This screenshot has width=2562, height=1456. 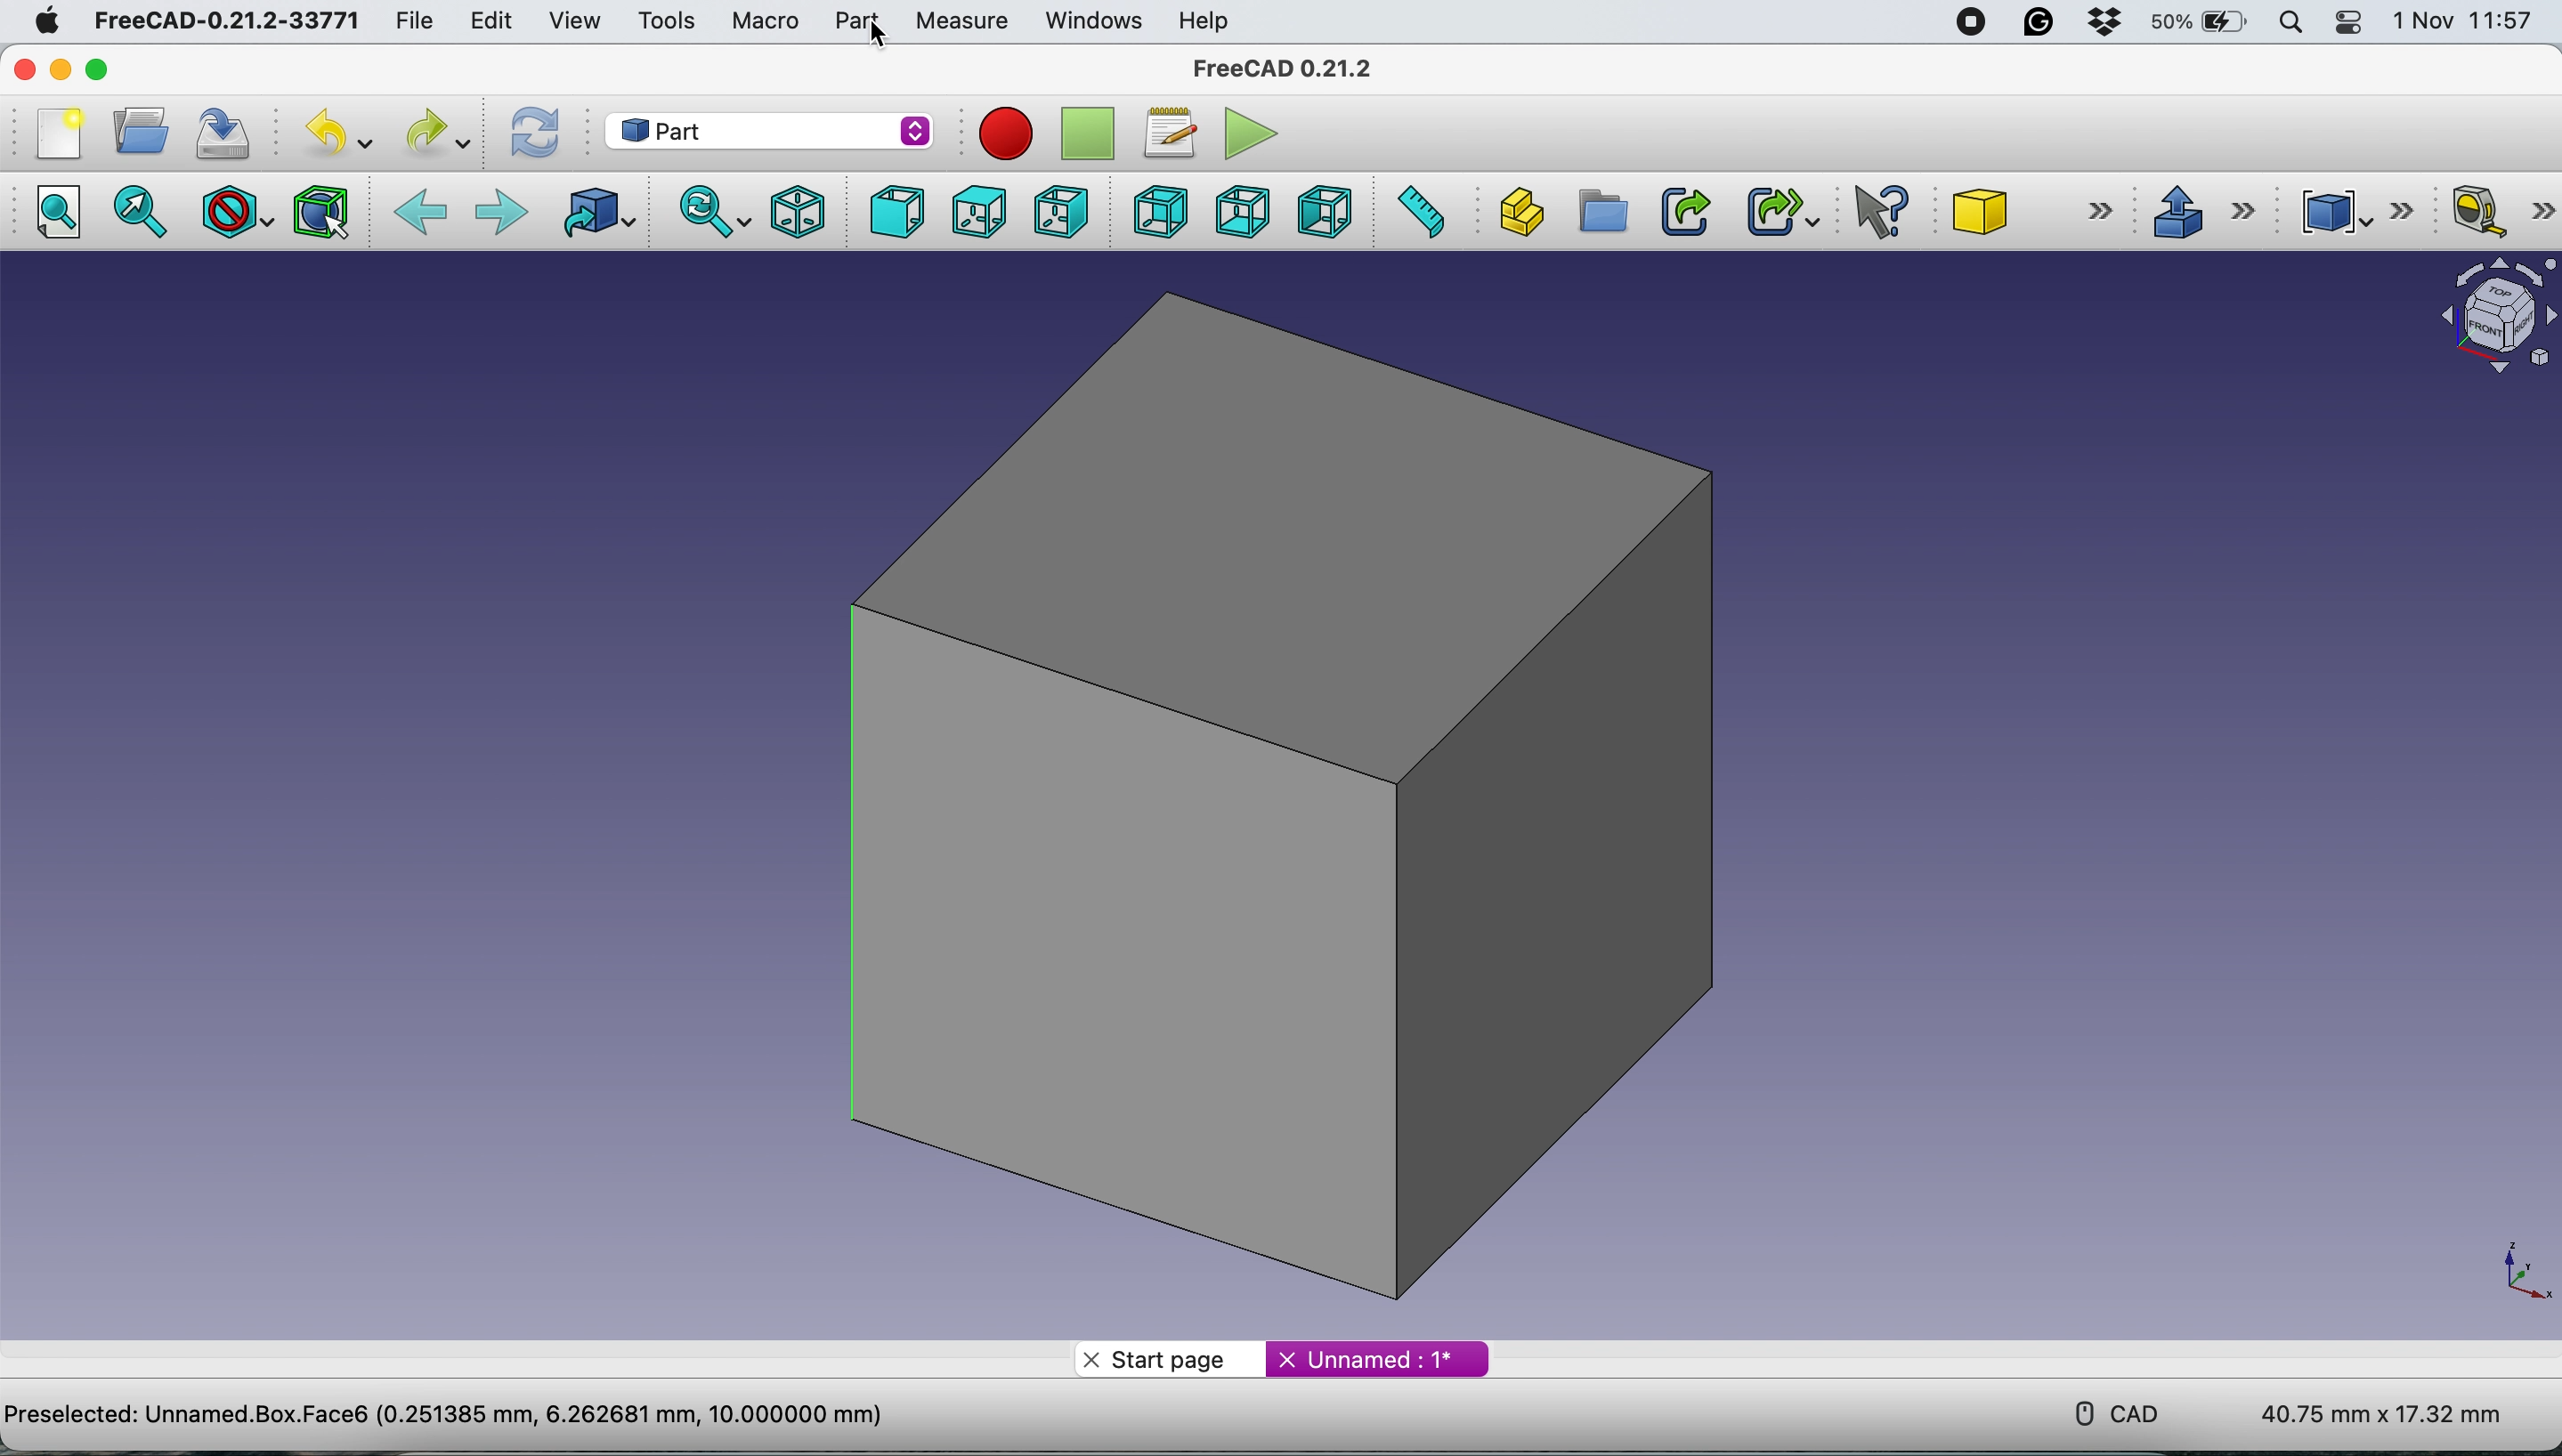 I want to click on spotlight search, so click(x=2289, y=24).